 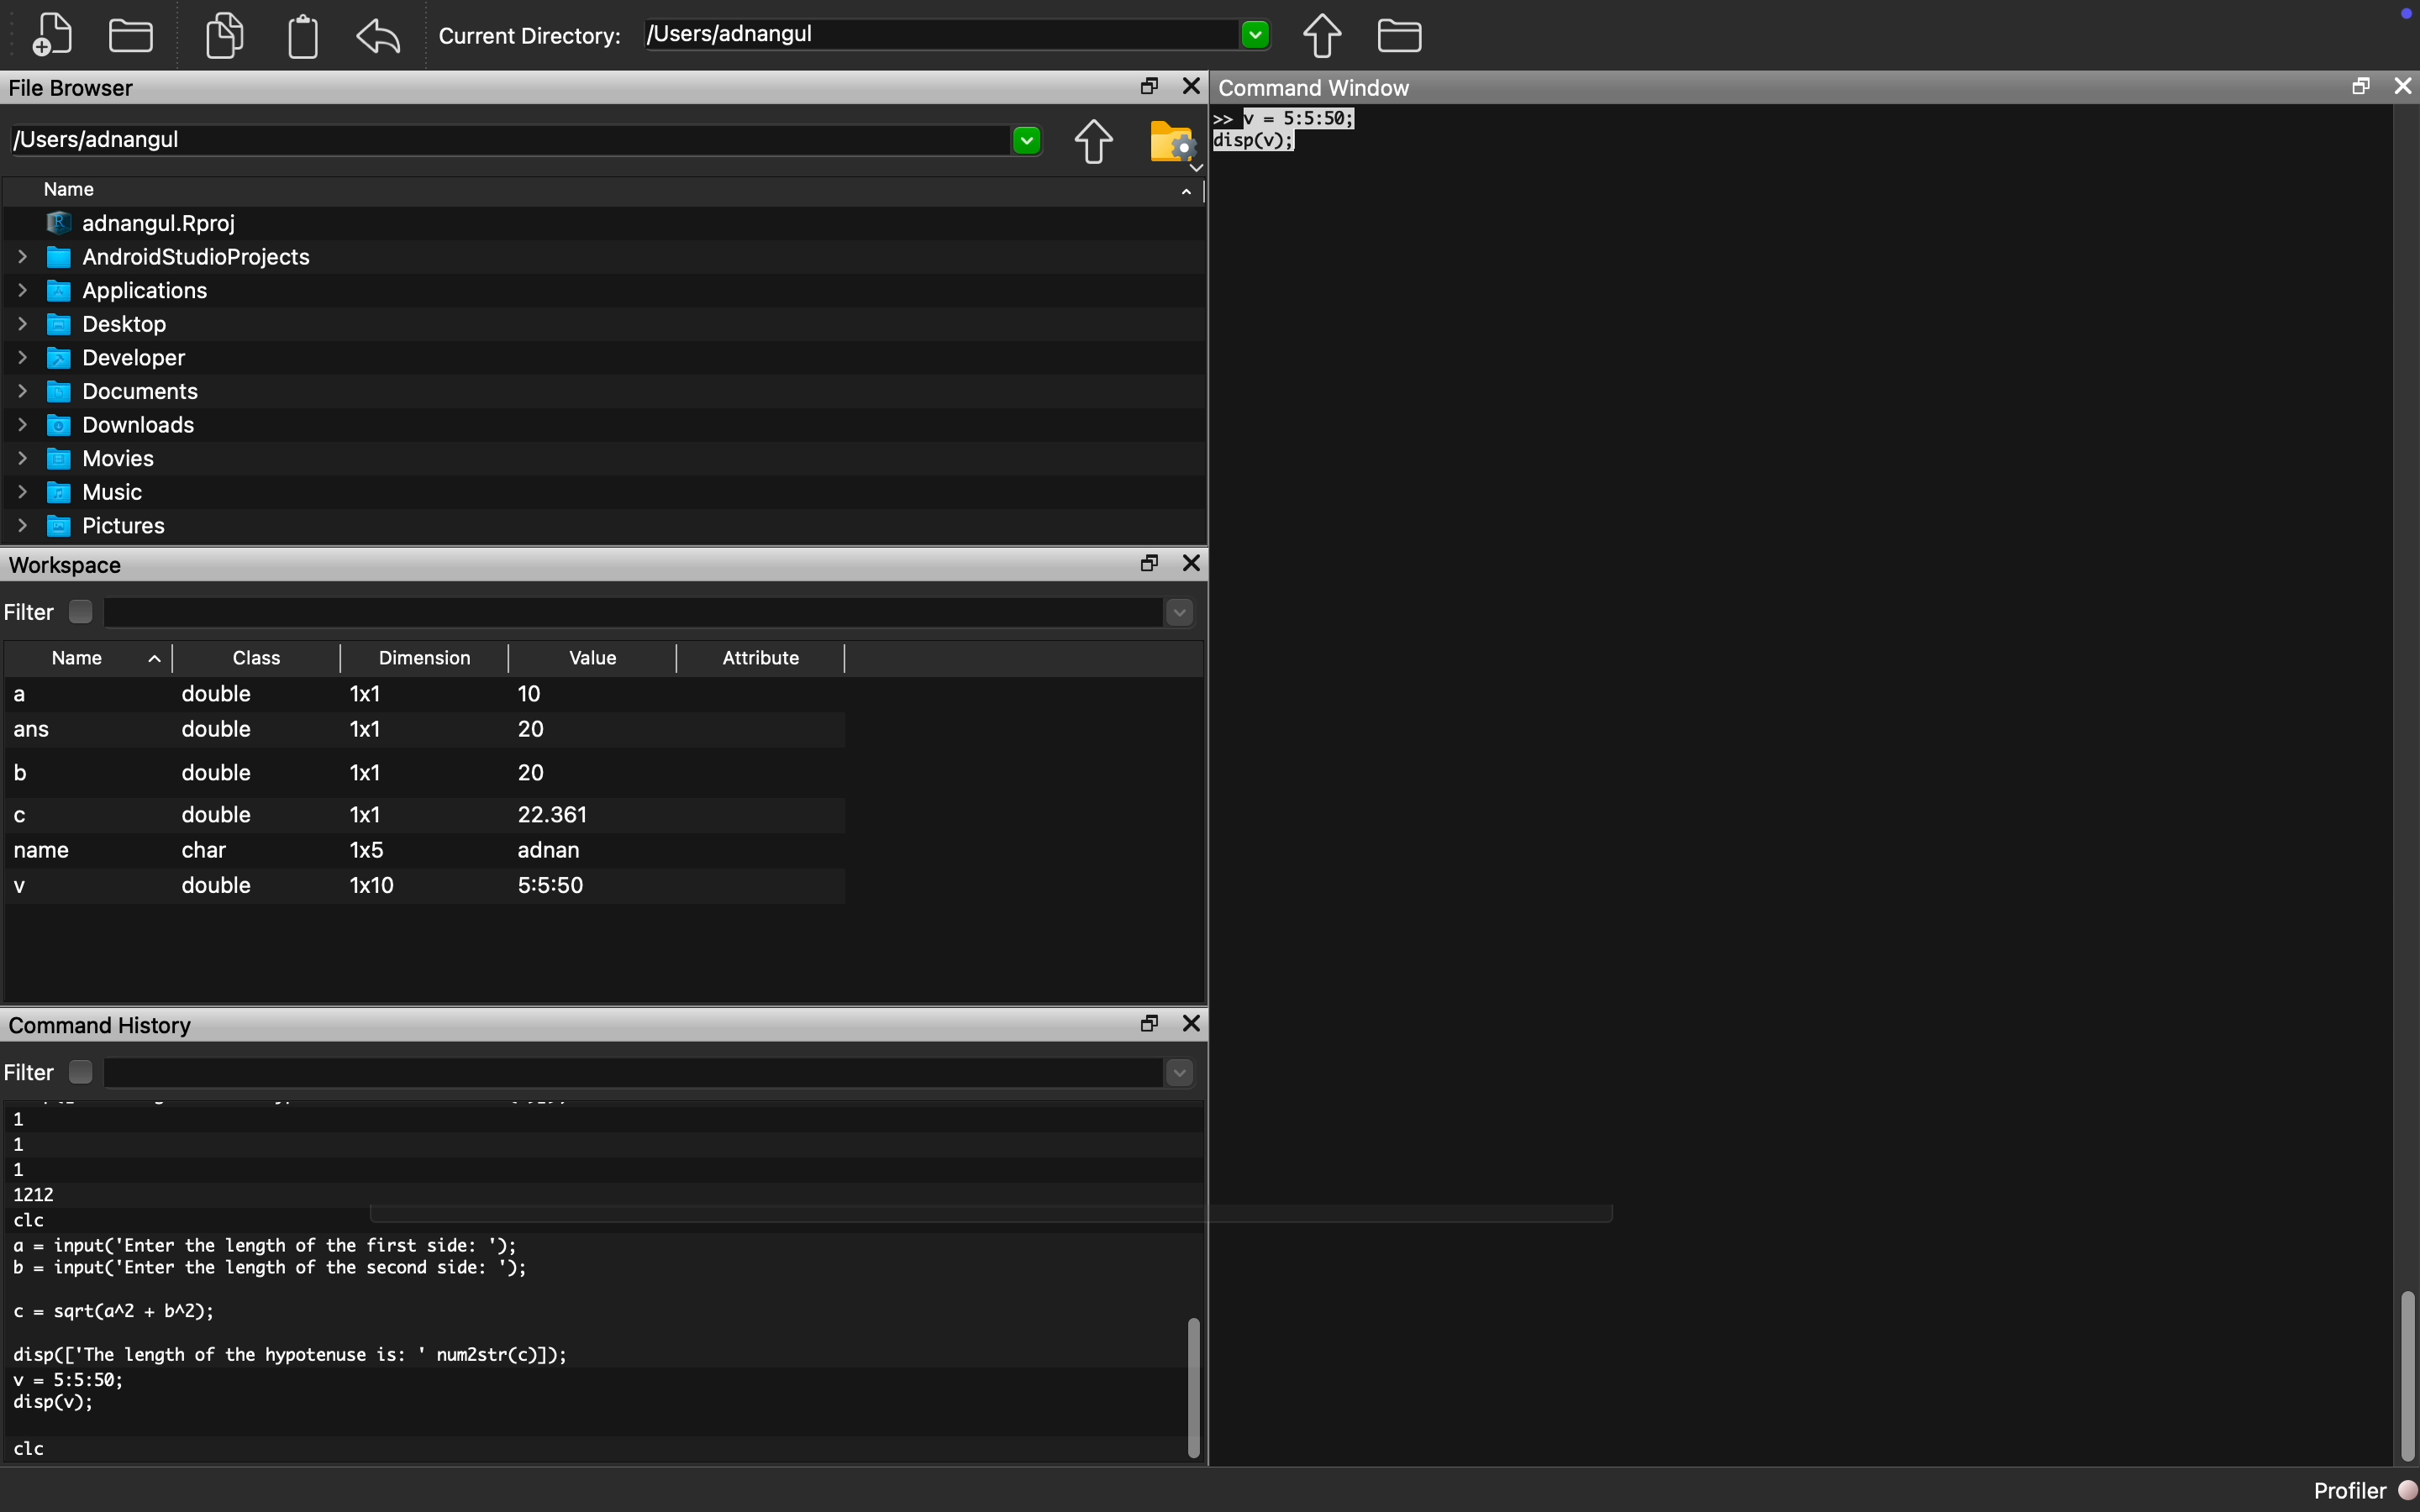 What do you see at coordinates (1185, 190) in the screenshot?
I see `Dropdown` at bounding box center [1185, 190].